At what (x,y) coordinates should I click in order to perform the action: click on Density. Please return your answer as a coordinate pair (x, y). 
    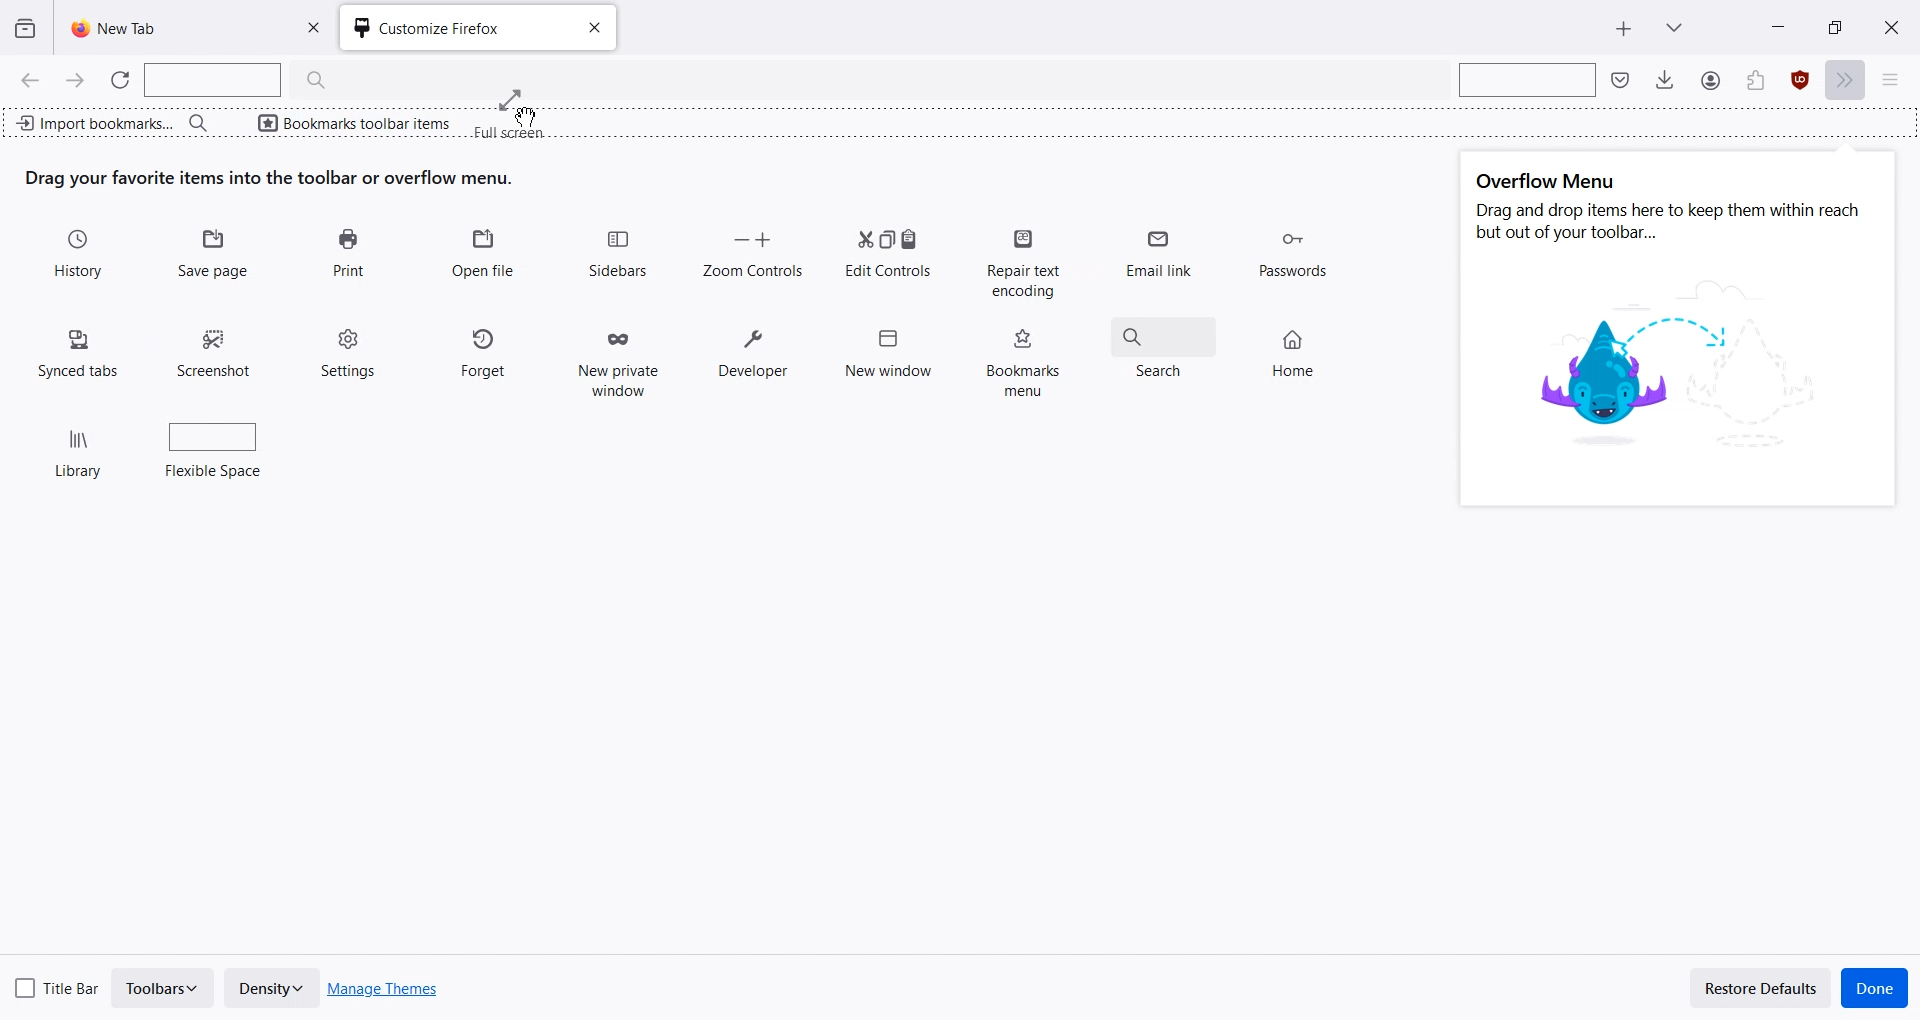
    Looking at the image, I should click on (271, 988).